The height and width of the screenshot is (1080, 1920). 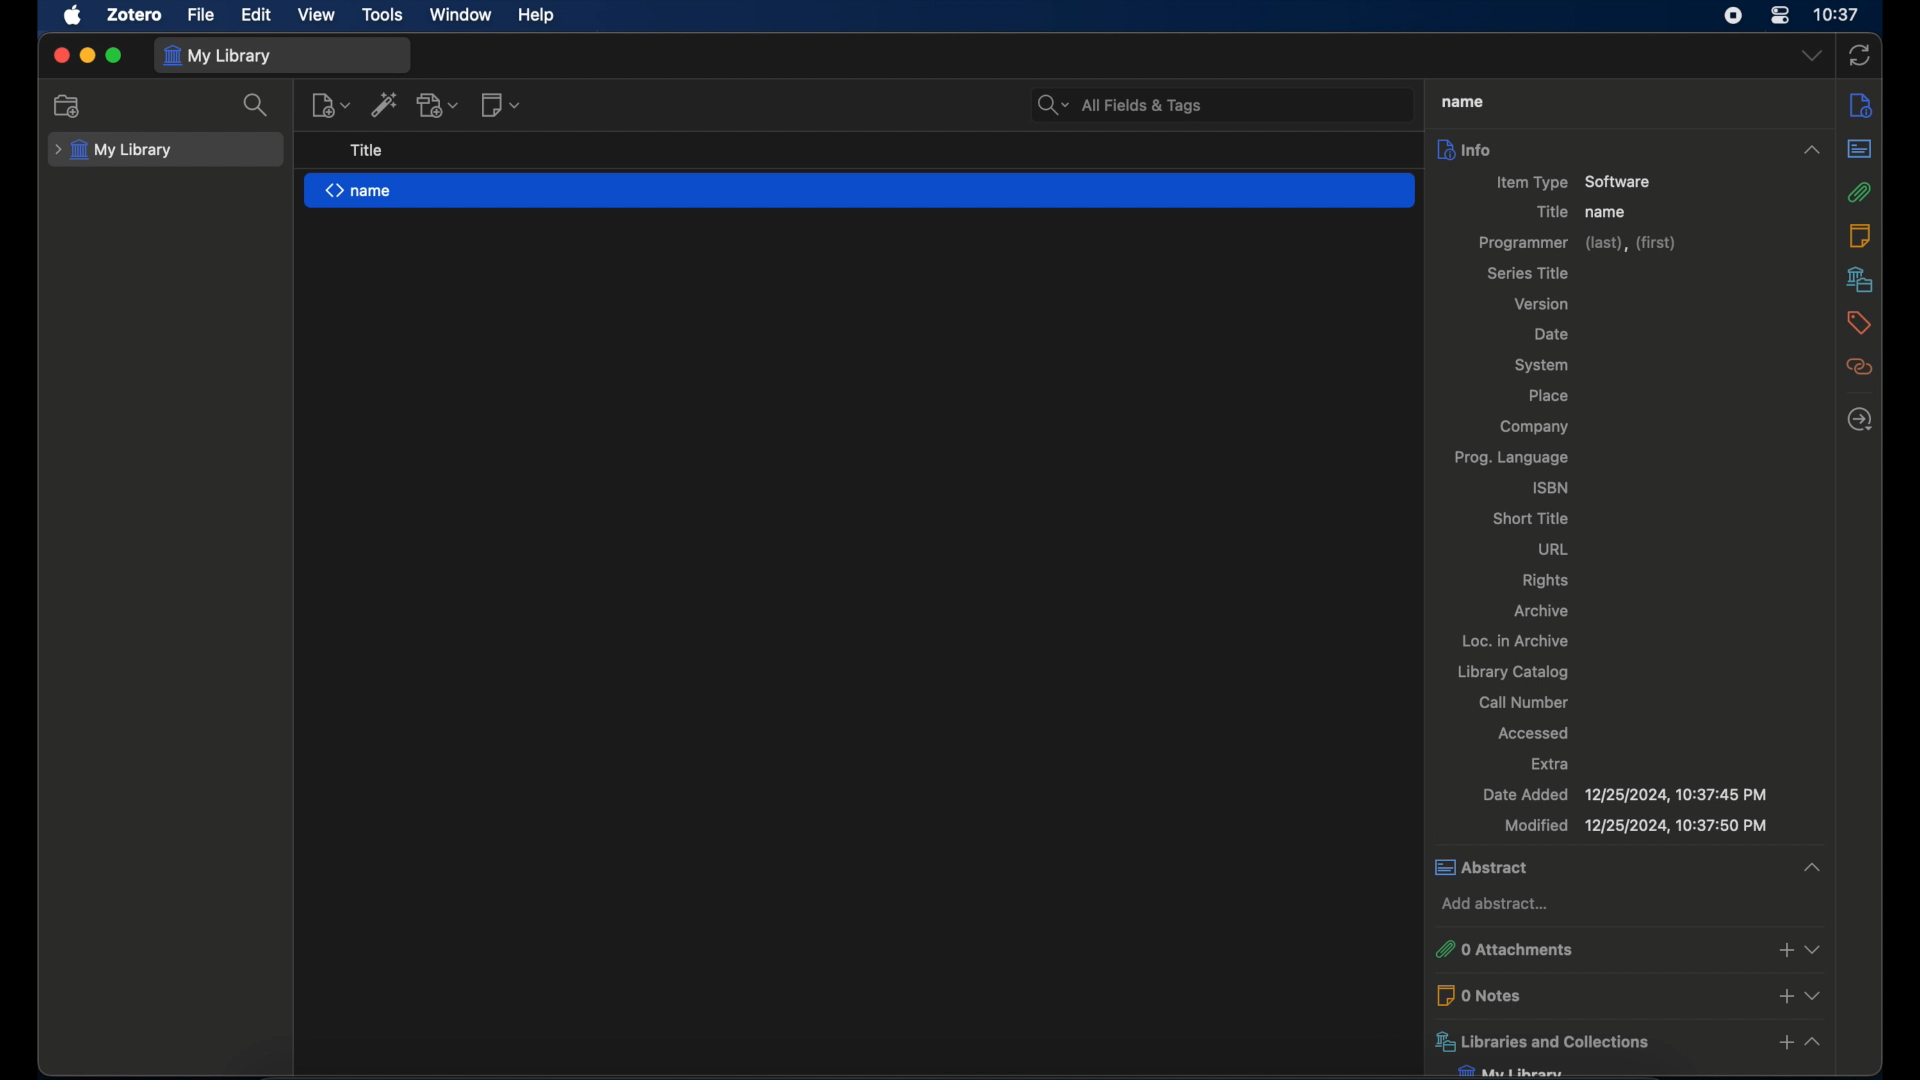 What do you see at coordinates (1513, 672) in the screenshot?
I see `library catalog` at bounding box center [1513, 672].